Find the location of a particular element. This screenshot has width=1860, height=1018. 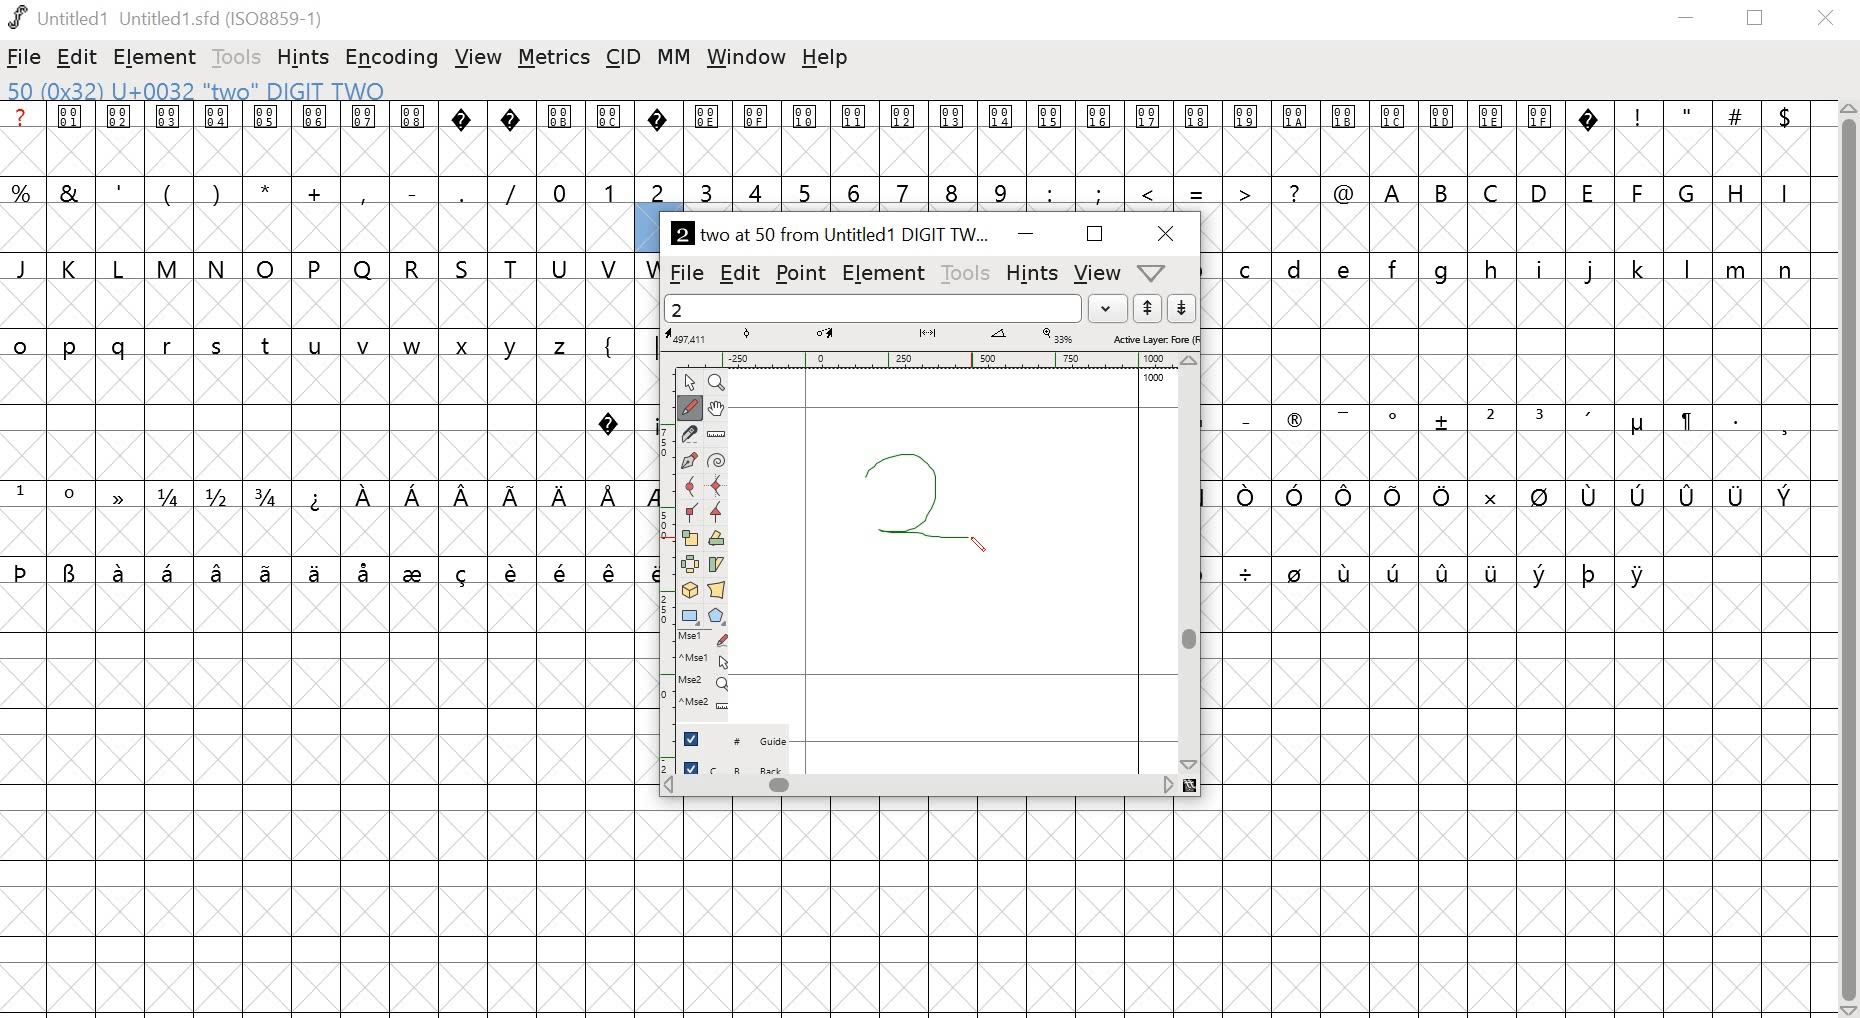

mouse wheel button is located at coordinates (706, 684).